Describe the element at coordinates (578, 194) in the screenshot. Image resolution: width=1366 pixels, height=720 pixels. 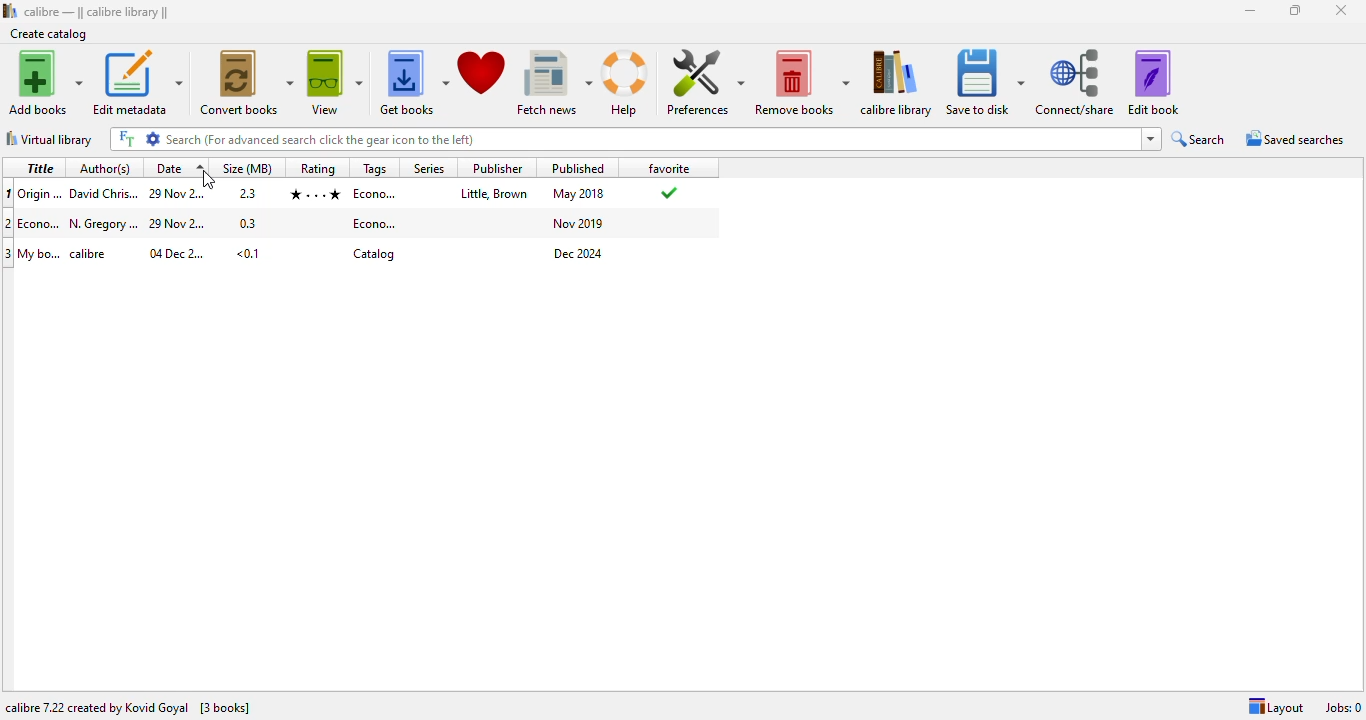
I see `publish date` at that location.